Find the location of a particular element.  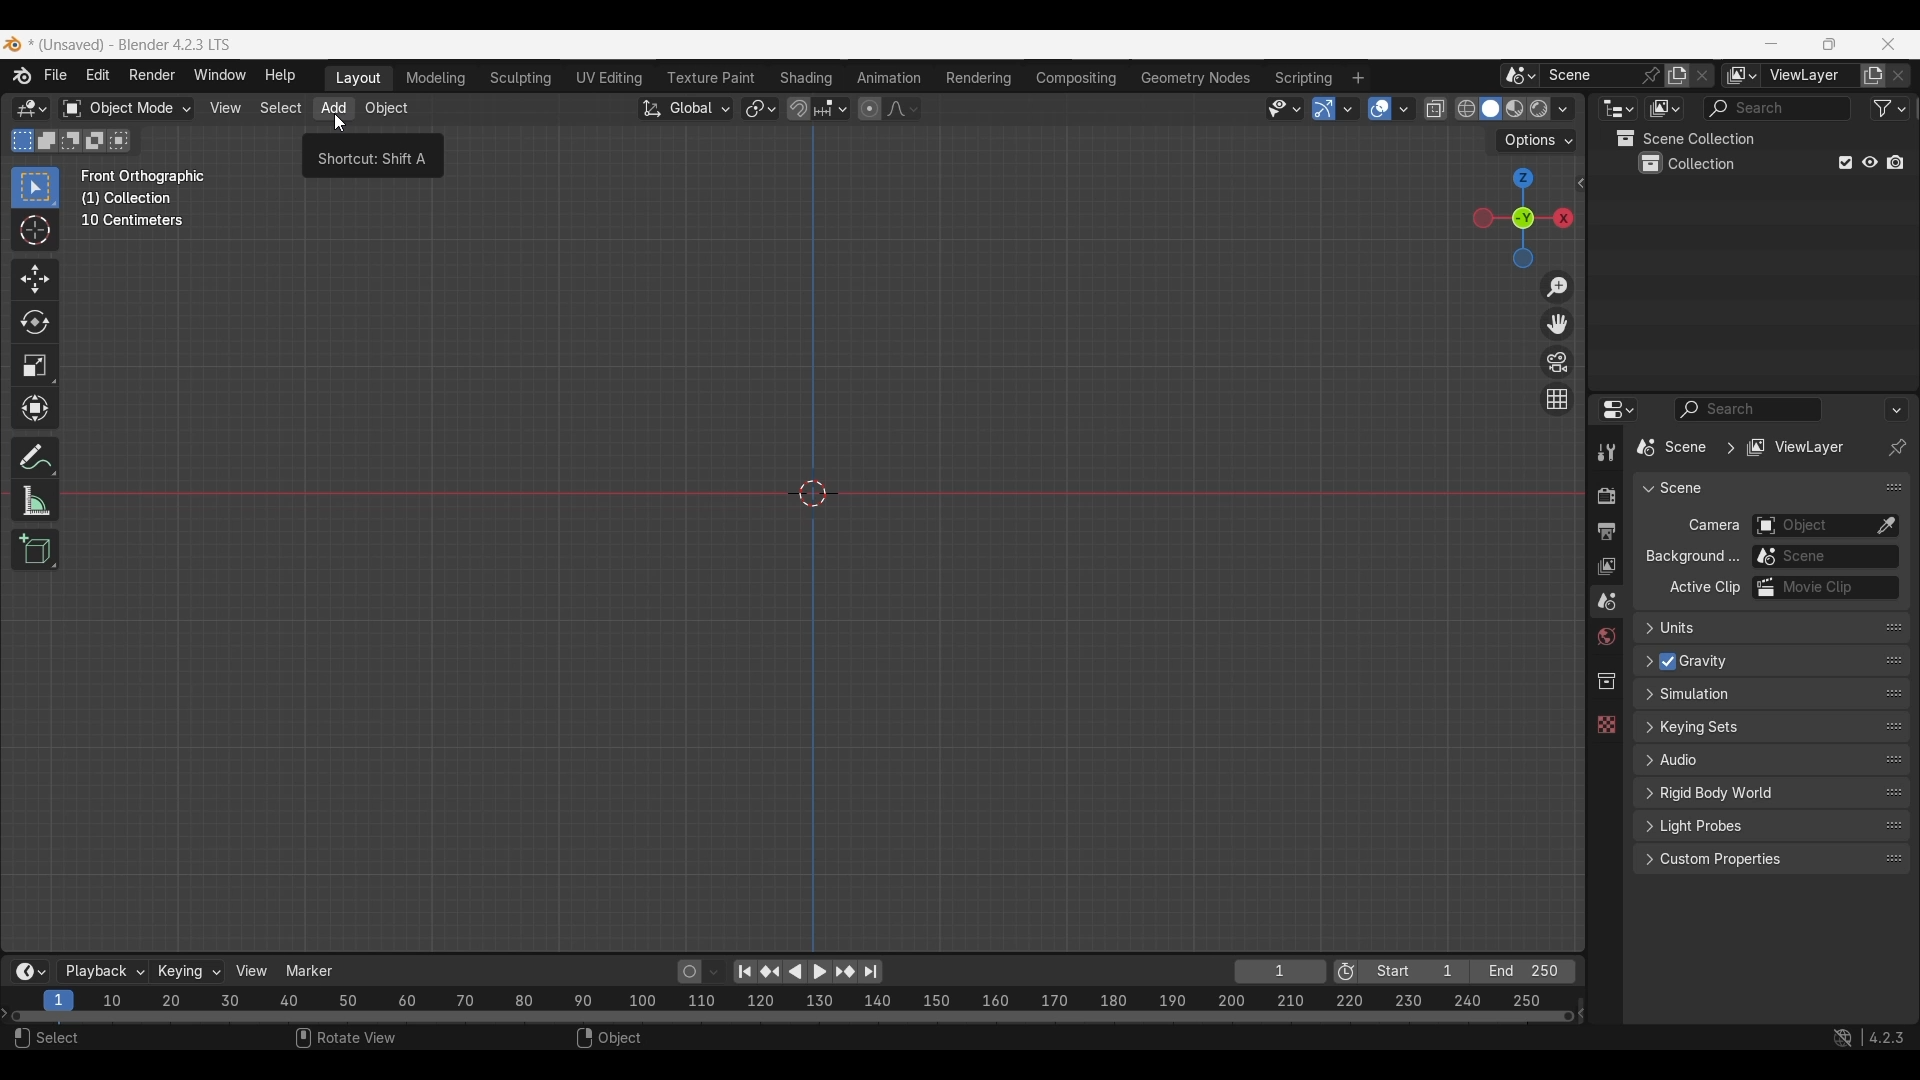

Jump to endpoint is located at coordinates (745, 972).